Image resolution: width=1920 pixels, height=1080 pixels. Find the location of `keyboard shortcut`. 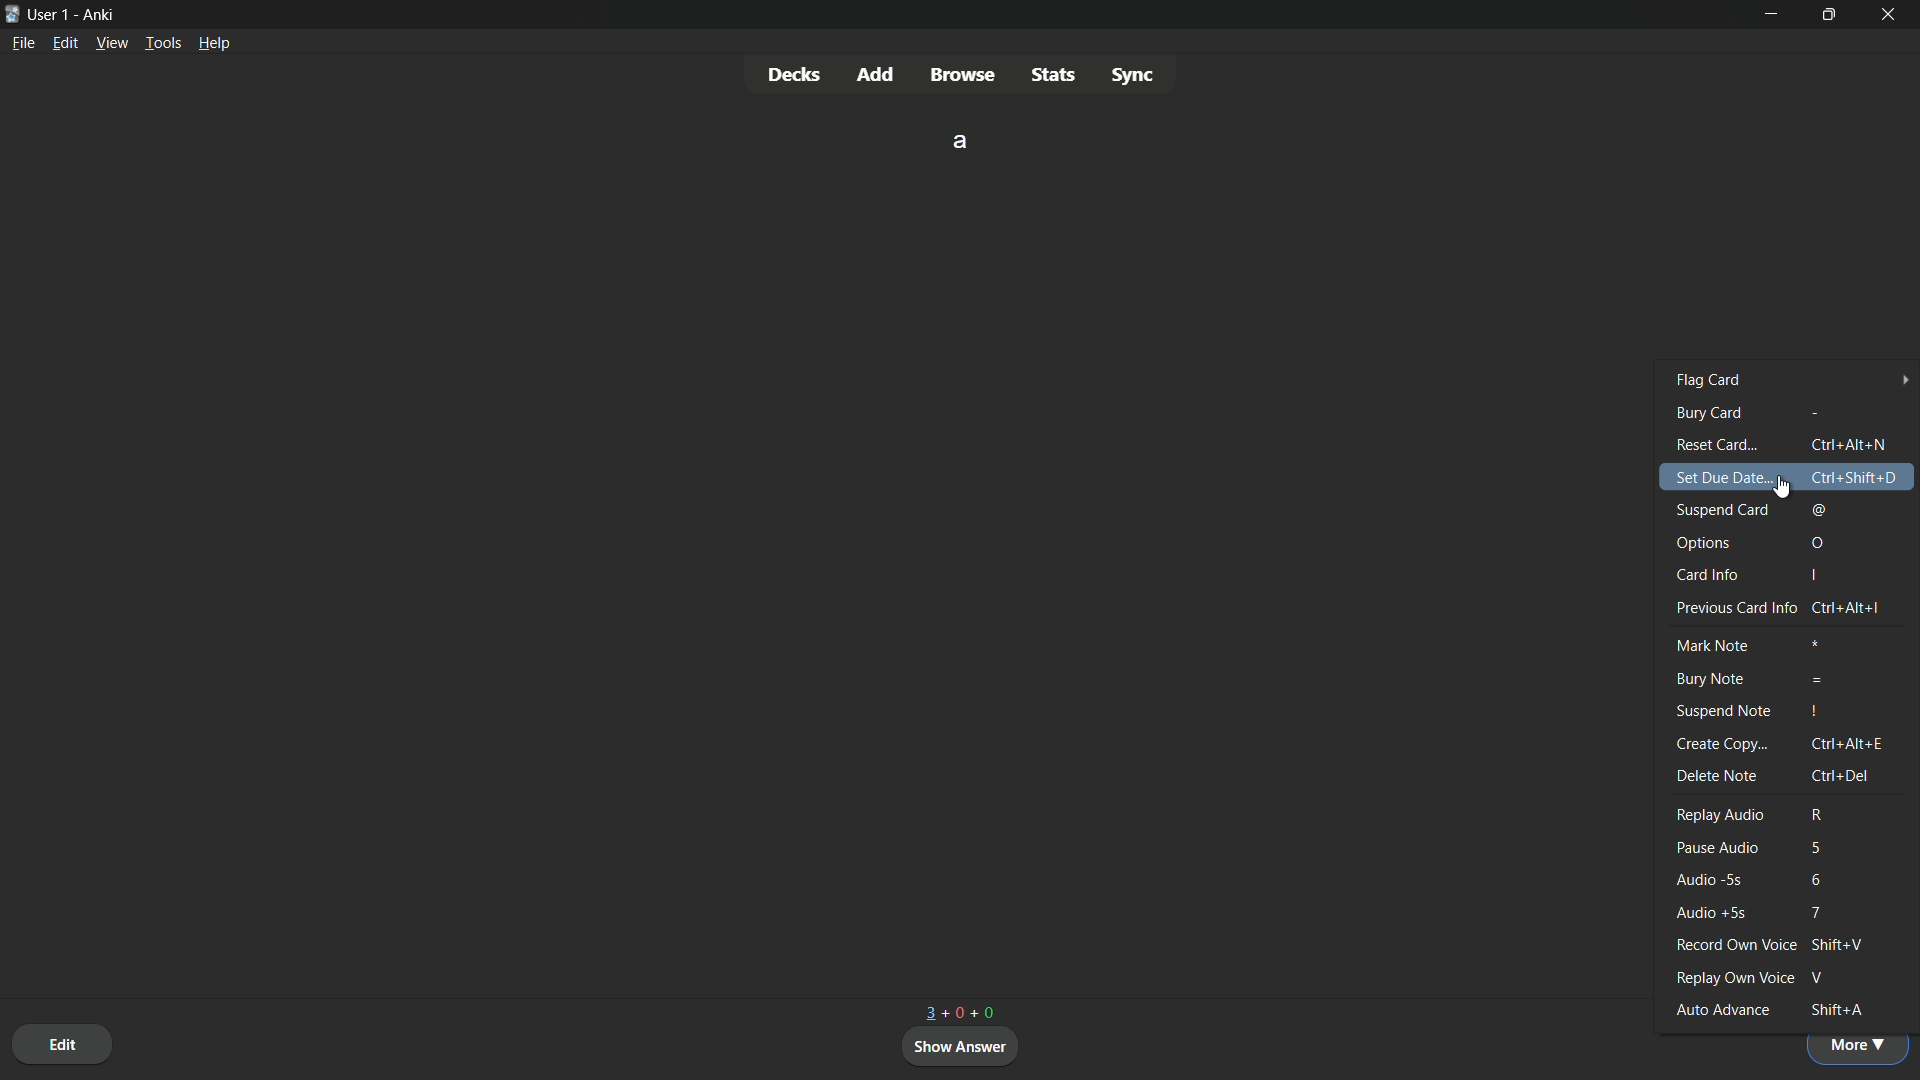

keyboard shortcut is located at coordinates (1812, 848).